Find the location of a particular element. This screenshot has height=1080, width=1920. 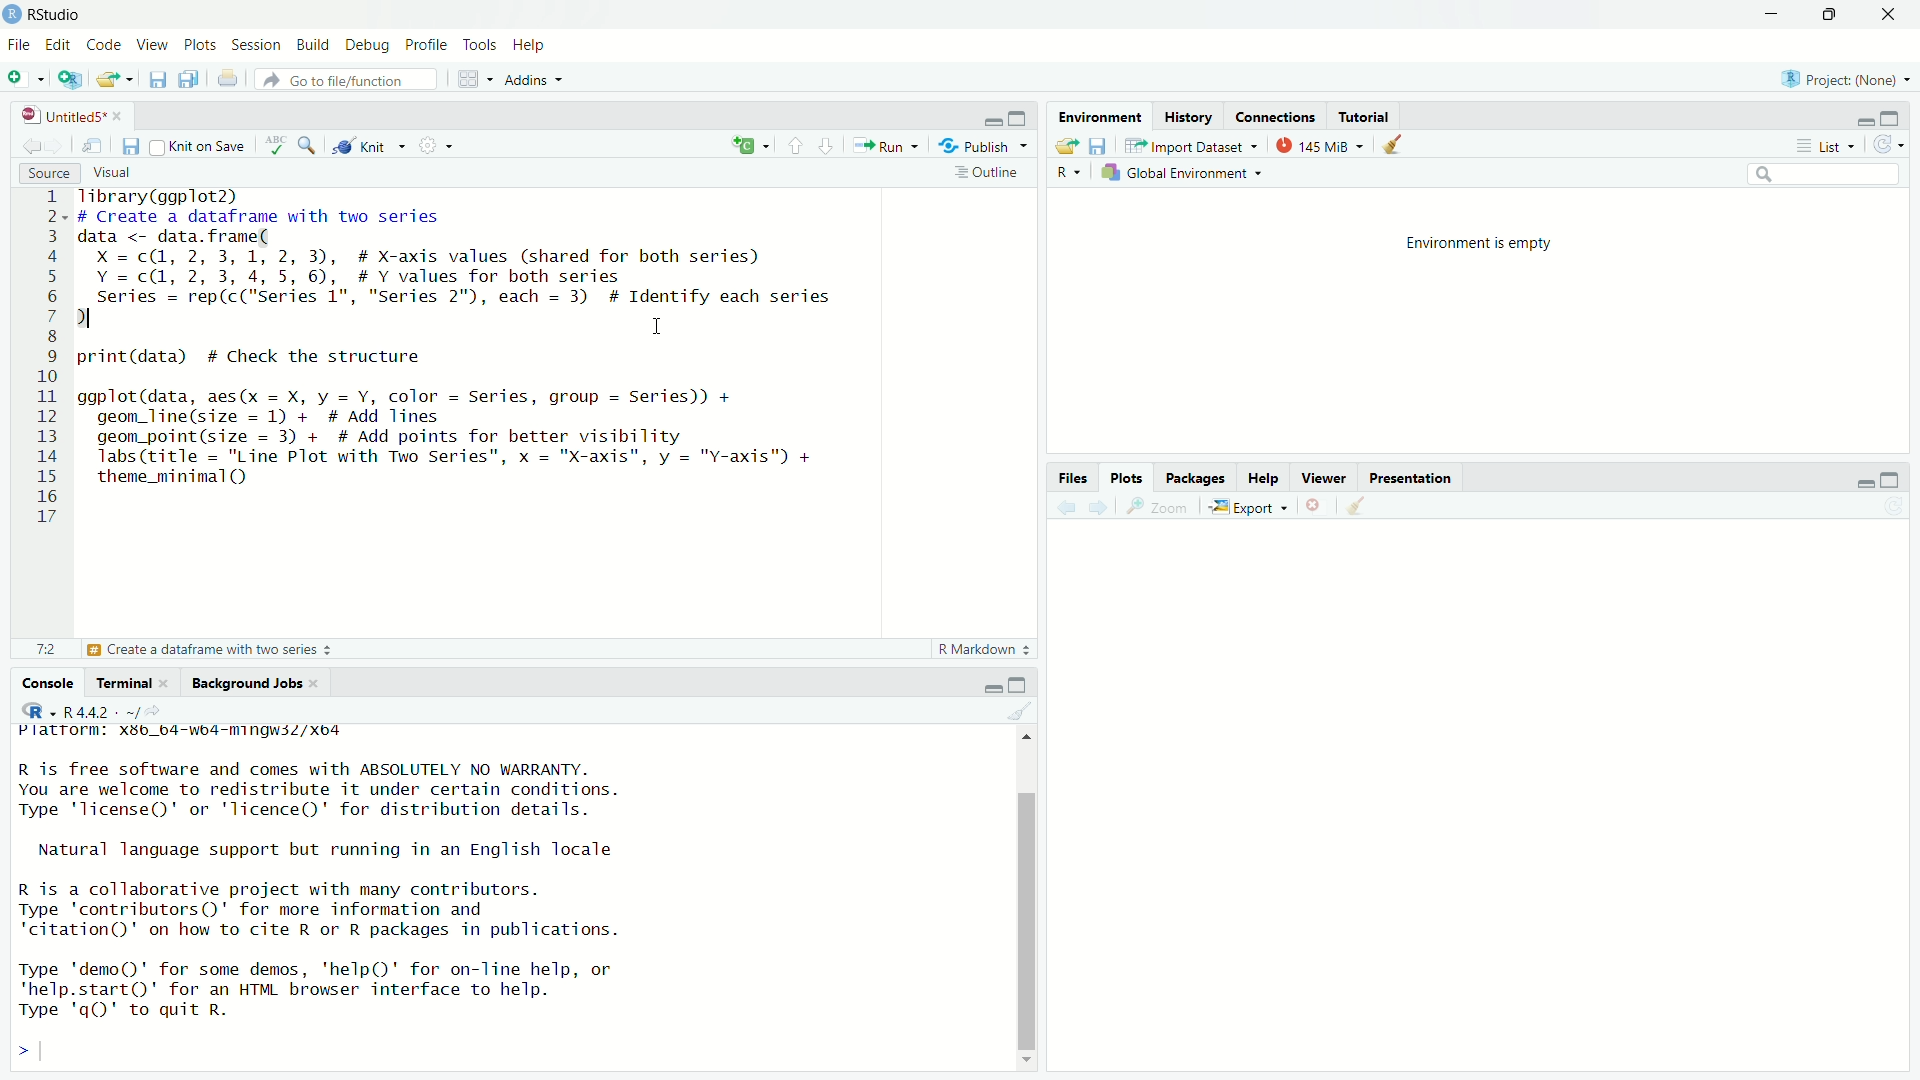

Build is located at coordinates (313, 48).